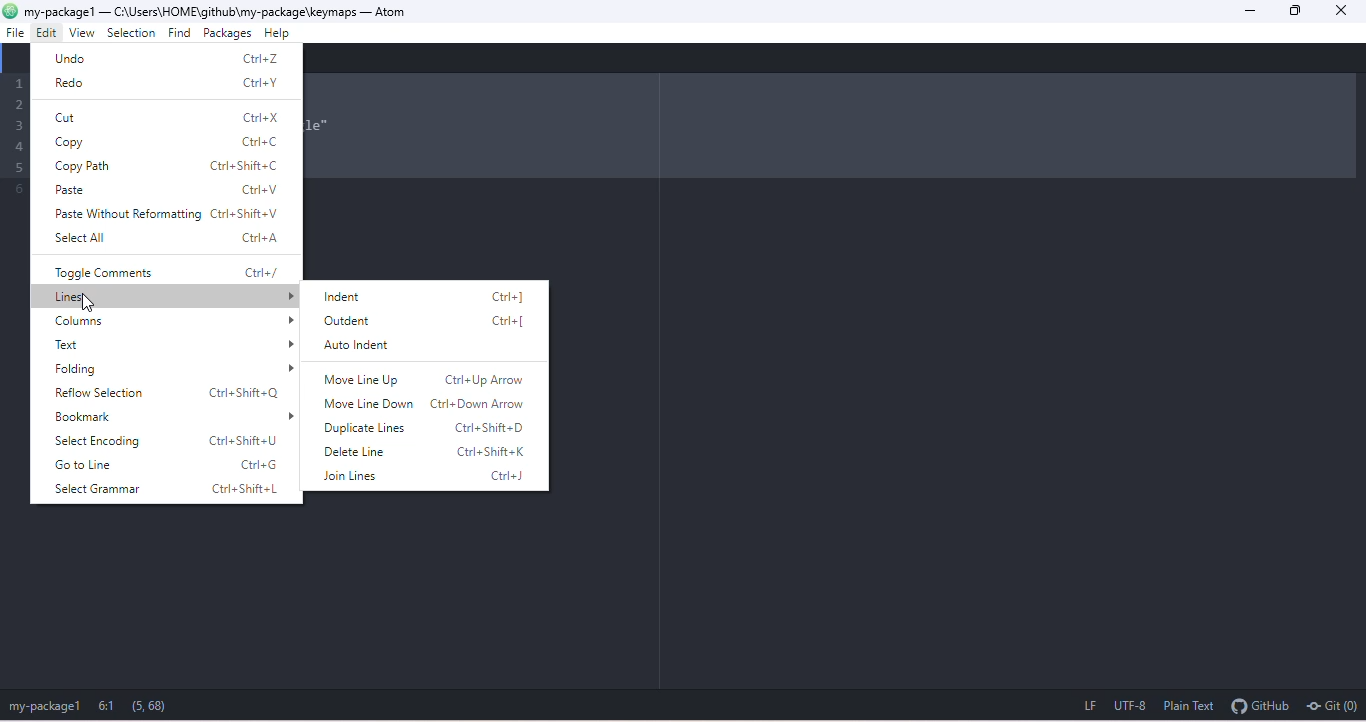 The image size is (1366, 722). What do you see at coordinates (1334, 708) in the screenshot?
I see `git (0)` at bounding box center [1334, 708].